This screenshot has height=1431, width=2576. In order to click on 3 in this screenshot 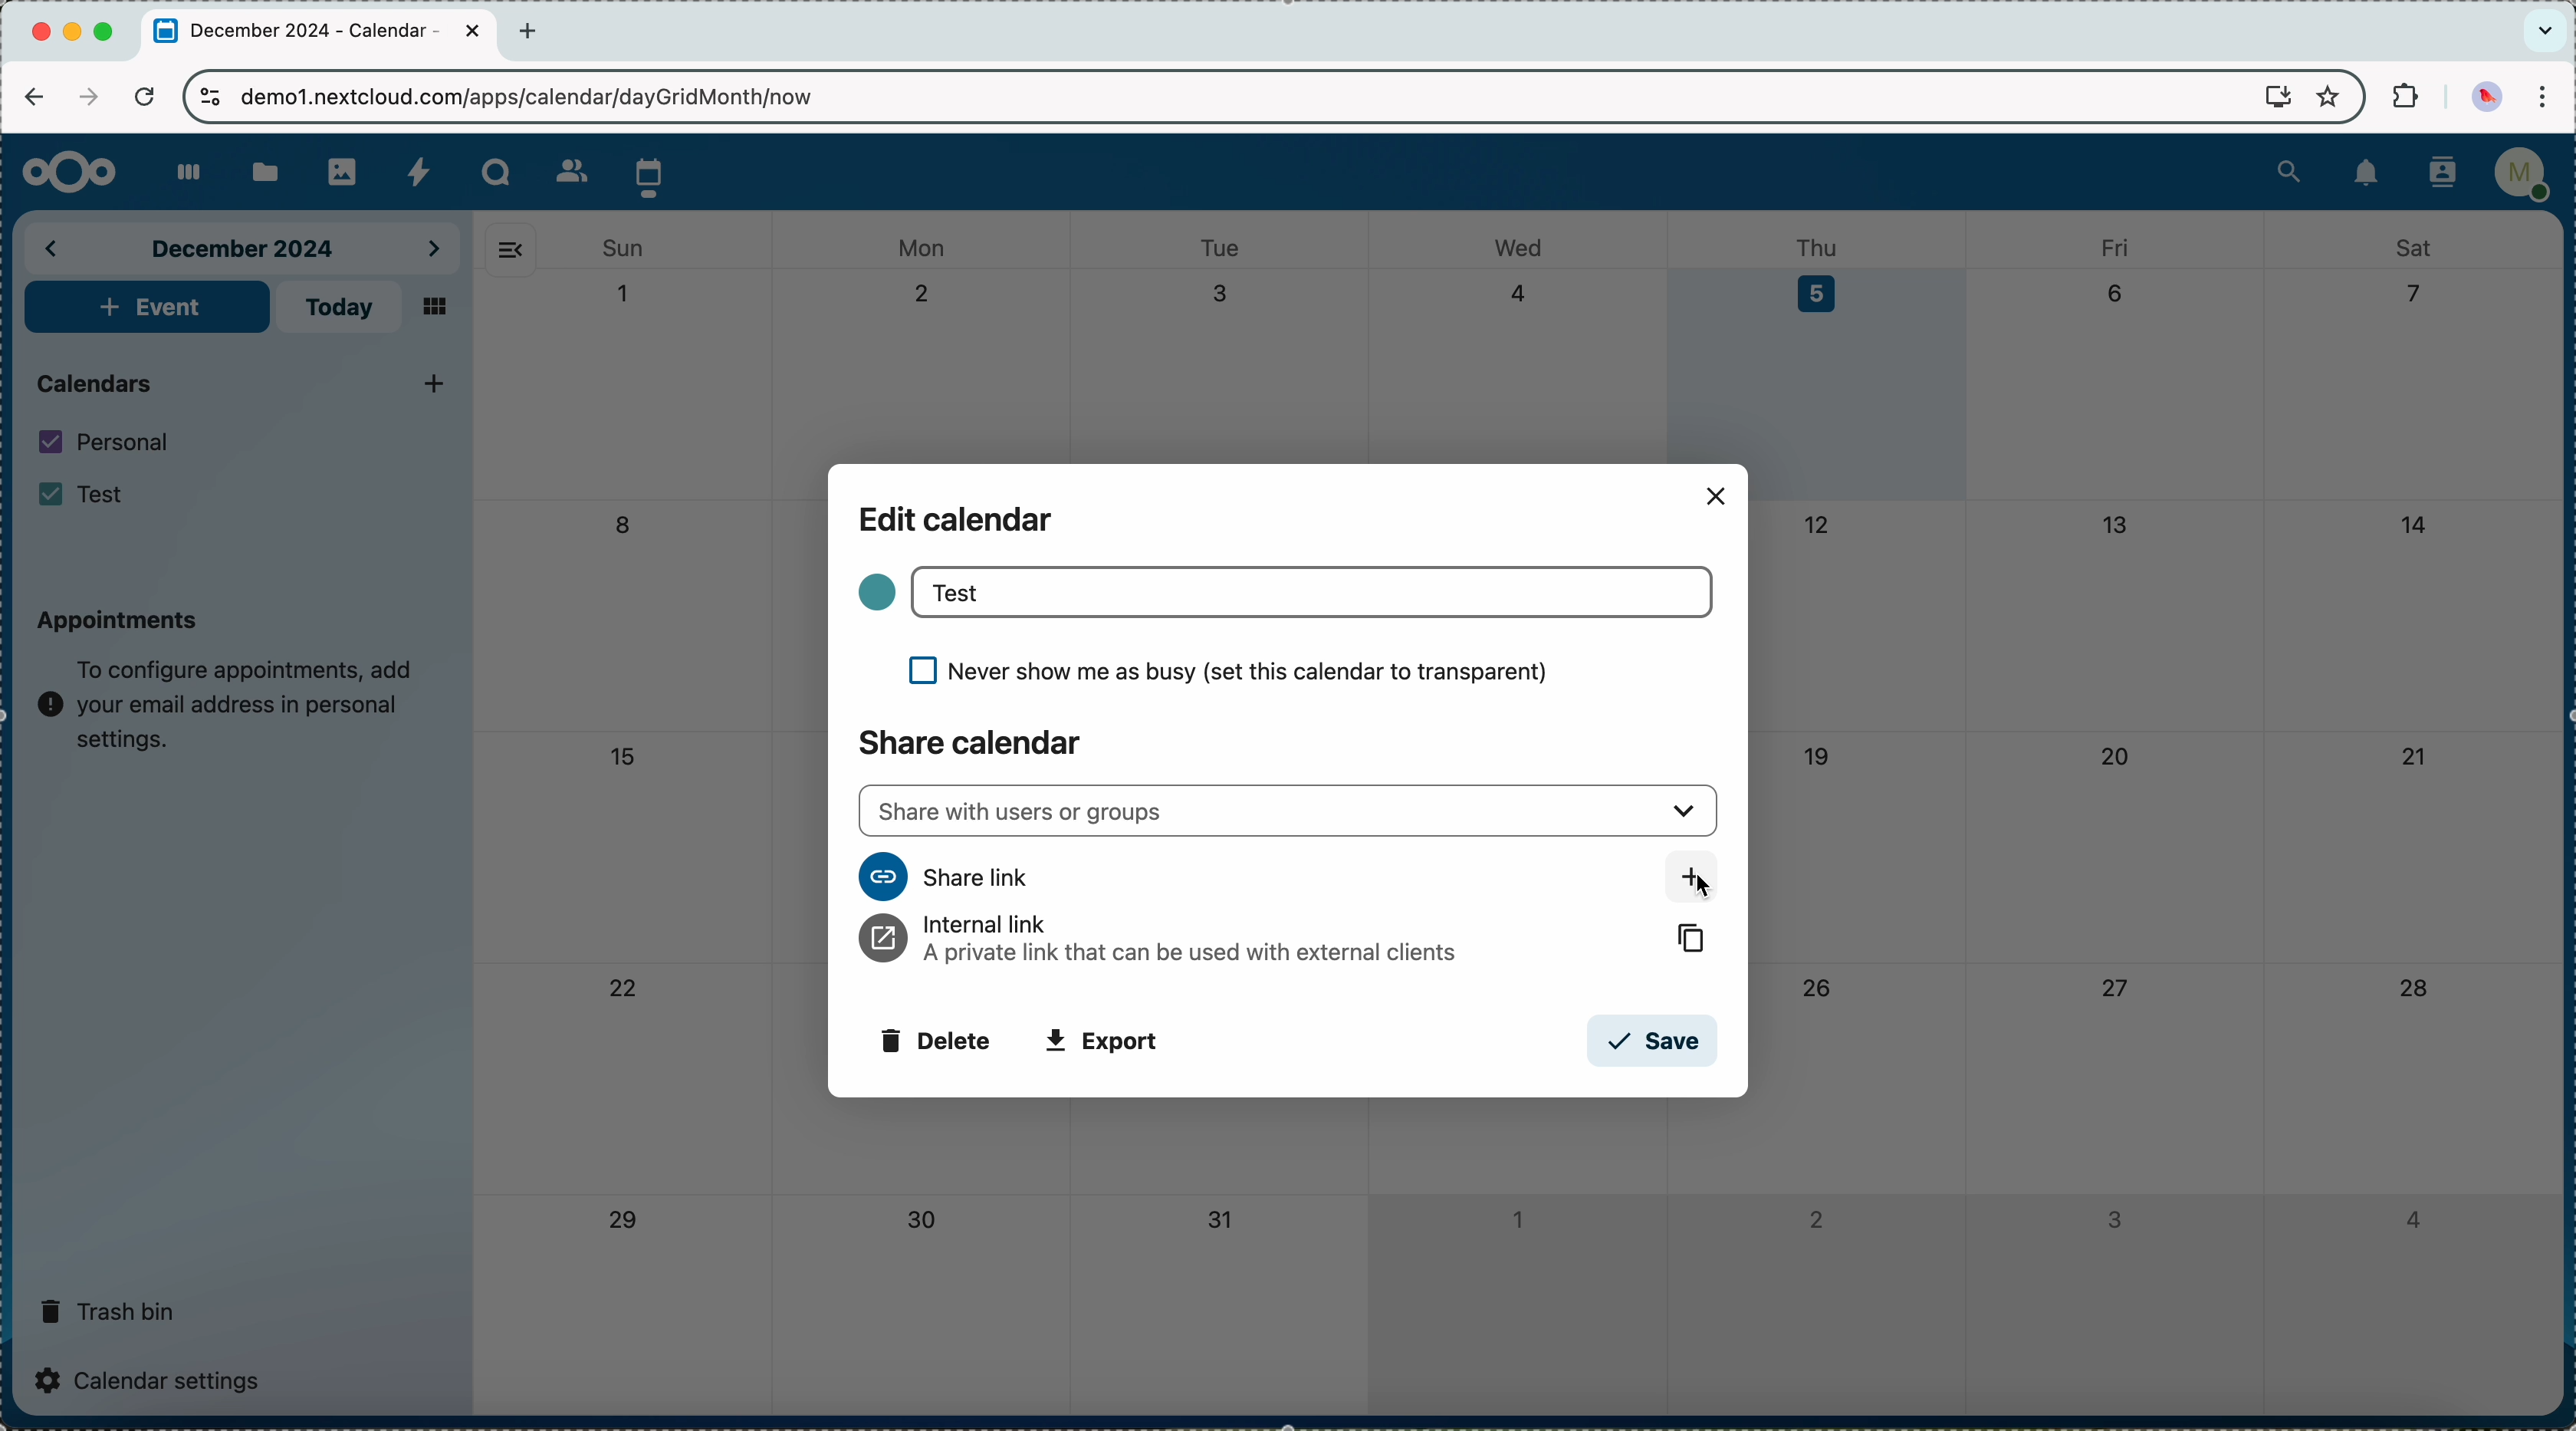, I will do `click(1223, 293)`.